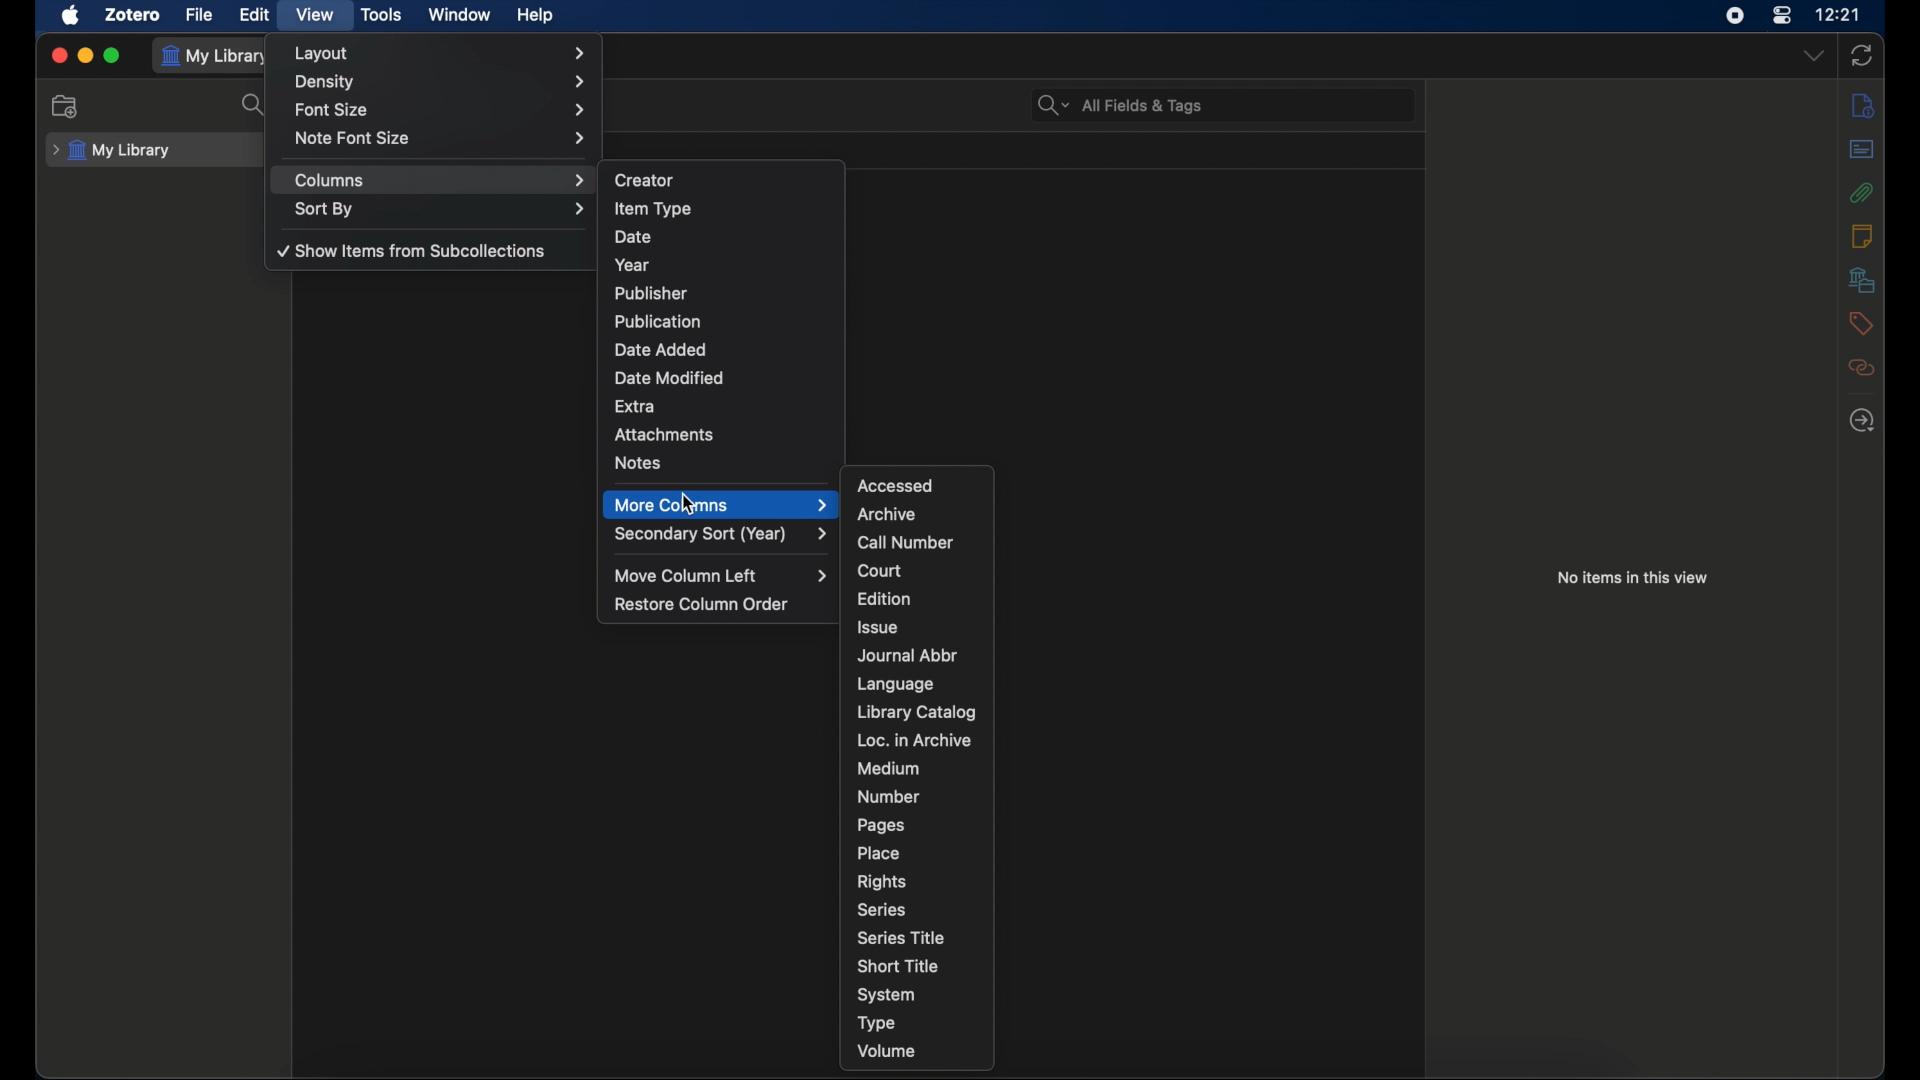 The width and height of the screenshot is (1920, 1080). What do you see at coordinates (1860, 55) in the screenshot?
I see `sync` at bounding box center [1860, 55].